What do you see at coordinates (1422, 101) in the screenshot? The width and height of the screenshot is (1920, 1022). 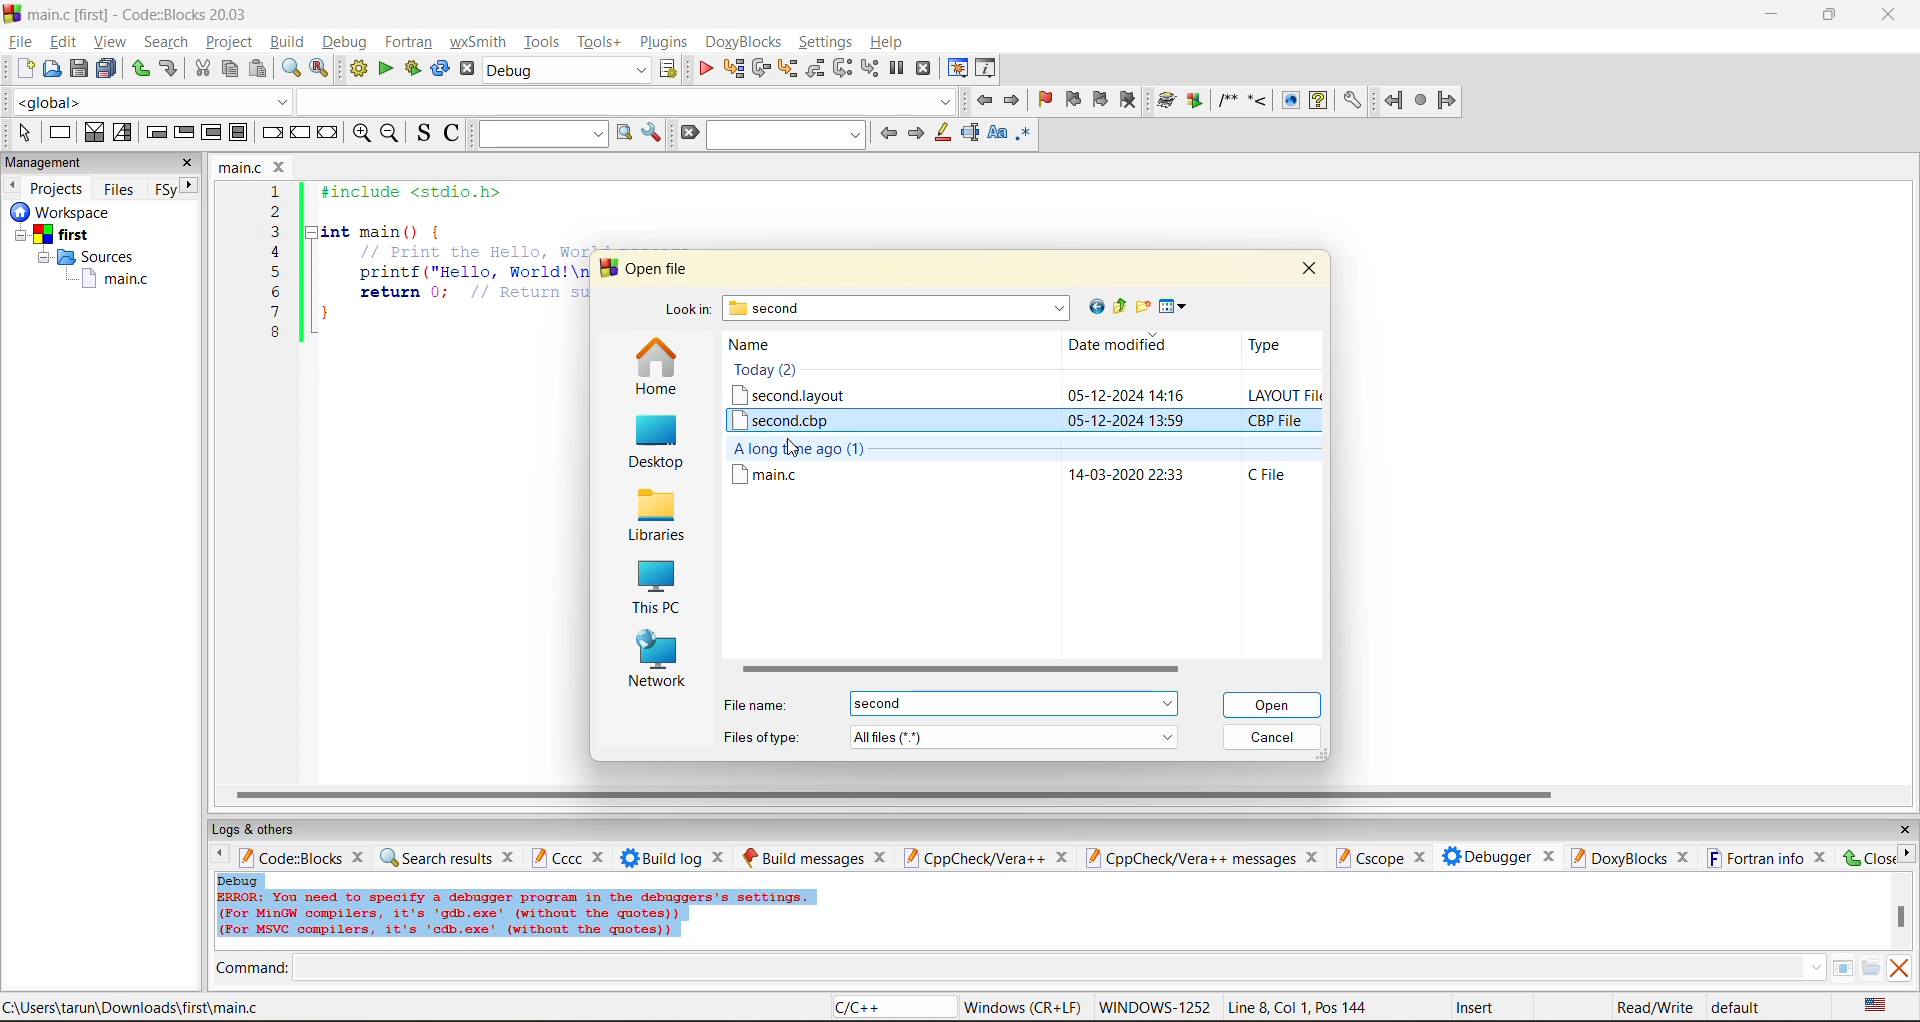 I see `stop` at bounding box center [1422, 101].